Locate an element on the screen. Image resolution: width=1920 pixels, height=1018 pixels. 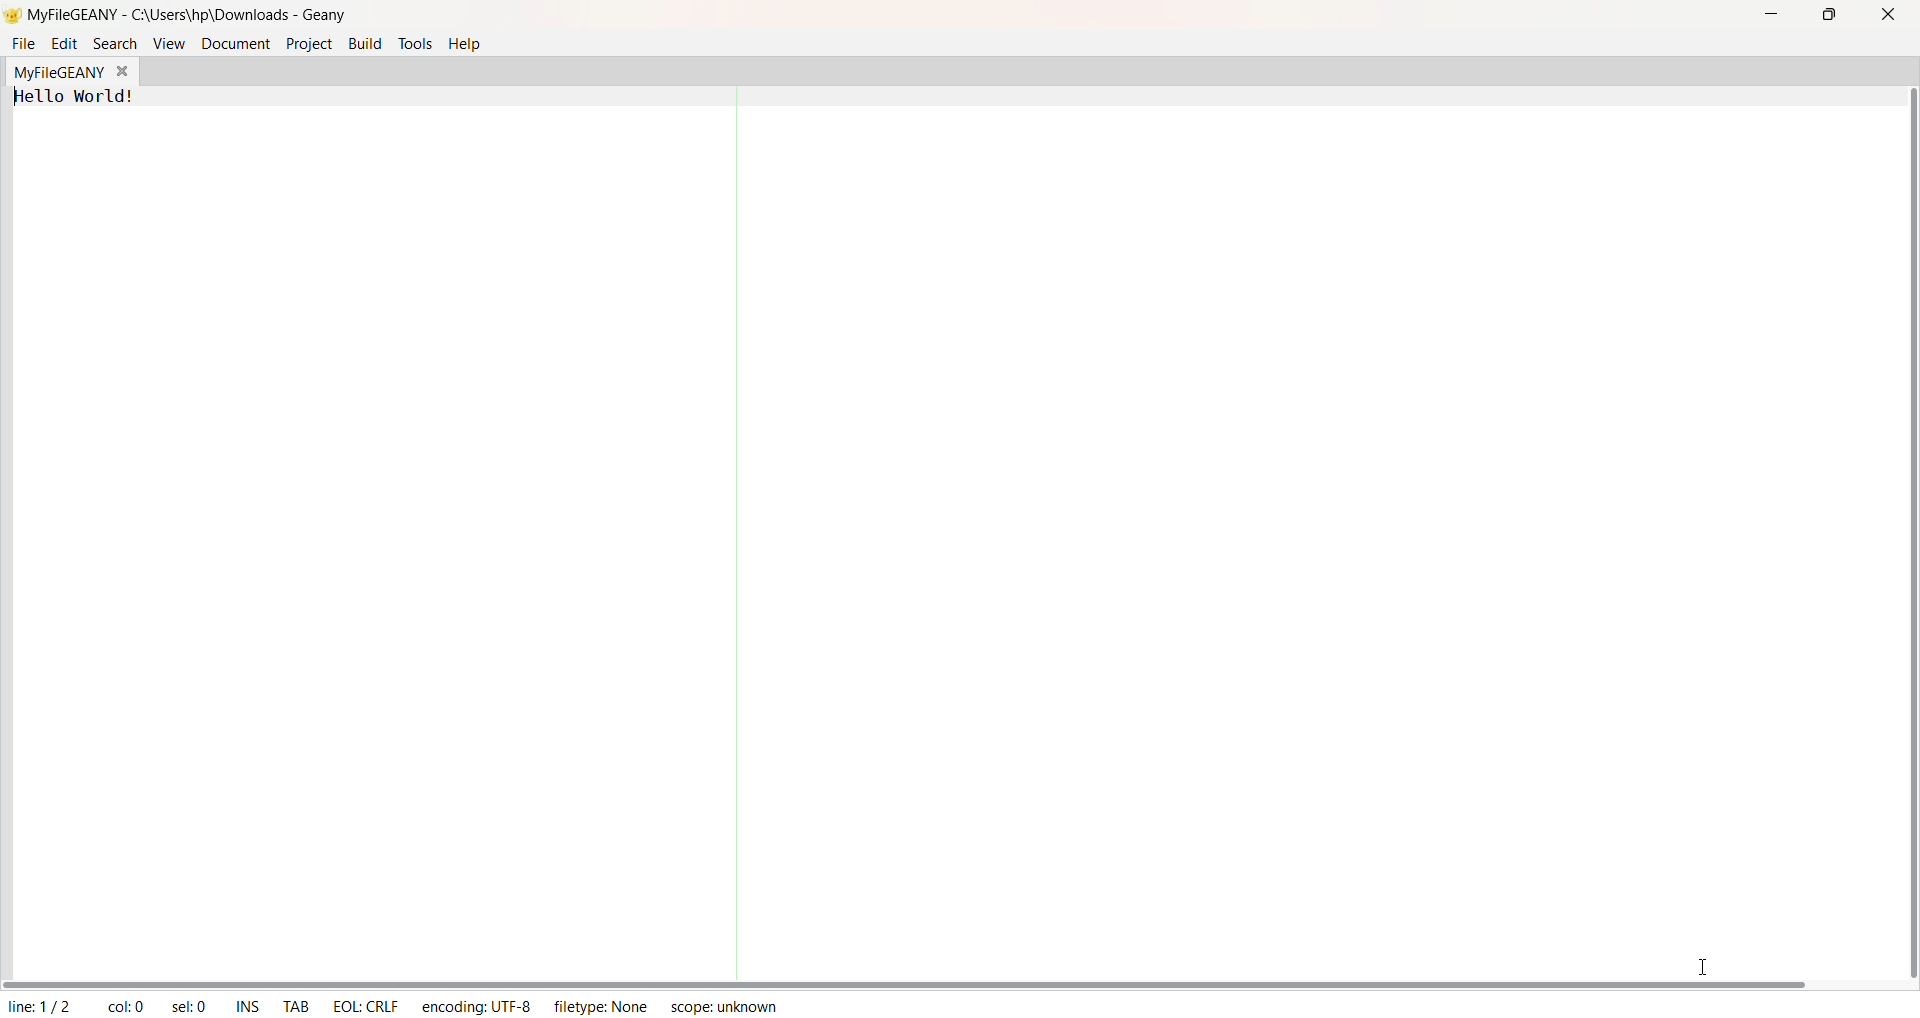
INS is located at coordinates (247, 1006).